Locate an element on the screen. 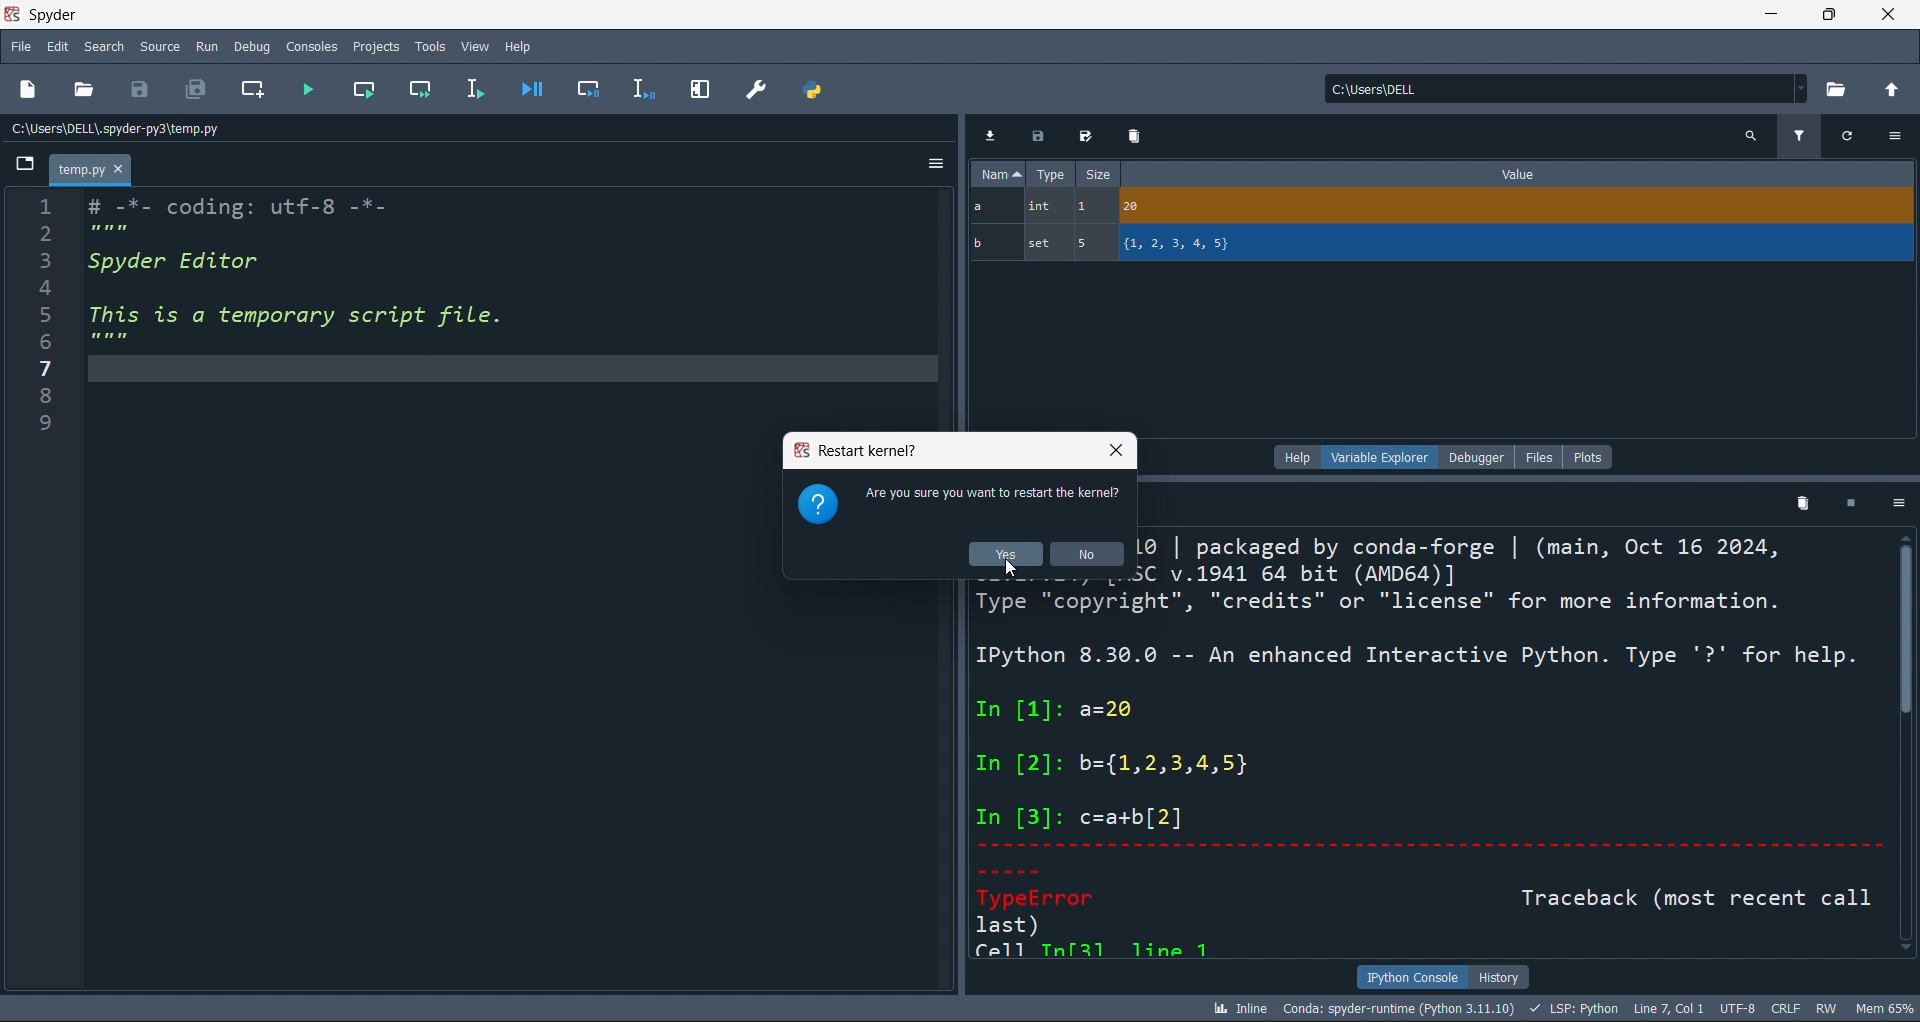  IPYTHON CONSOLE is located at coordinates (1411, 975).